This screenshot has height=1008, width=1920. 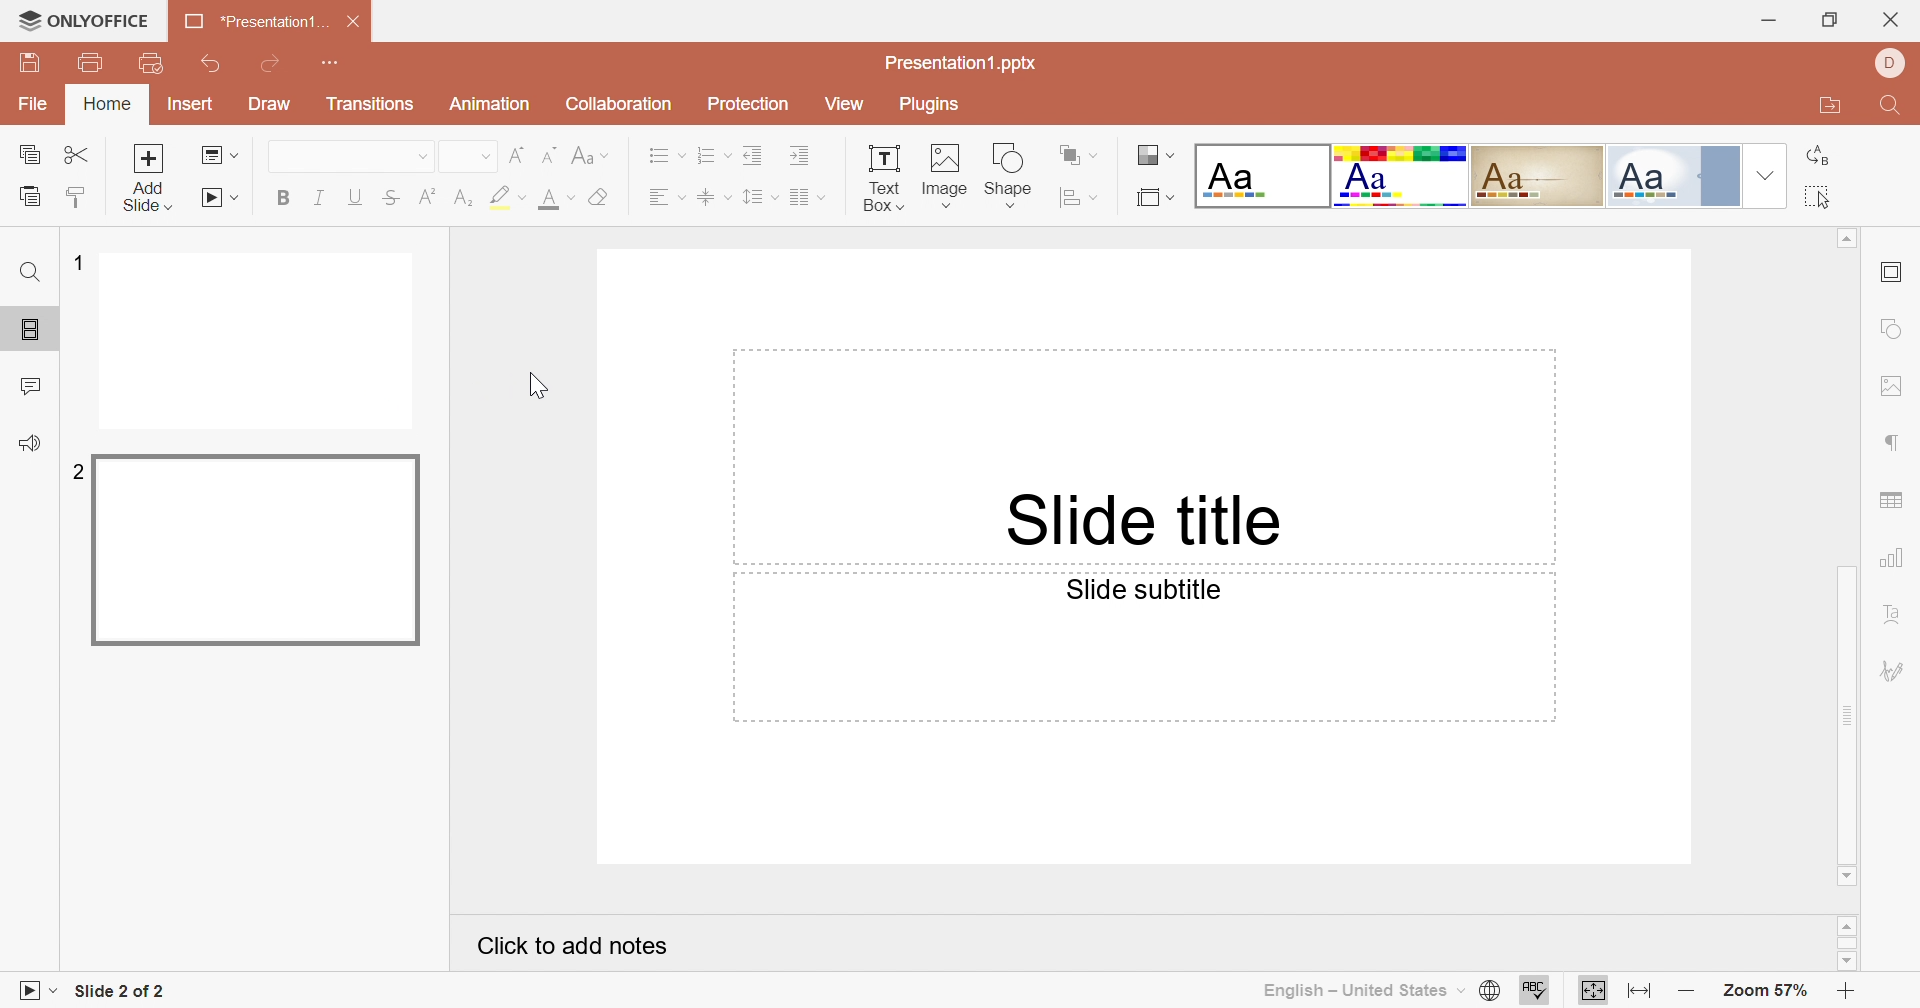 What do you see at coordinates (426, 194) in the screenshot?
I see `Superscript` at bounding box center [426, 194].